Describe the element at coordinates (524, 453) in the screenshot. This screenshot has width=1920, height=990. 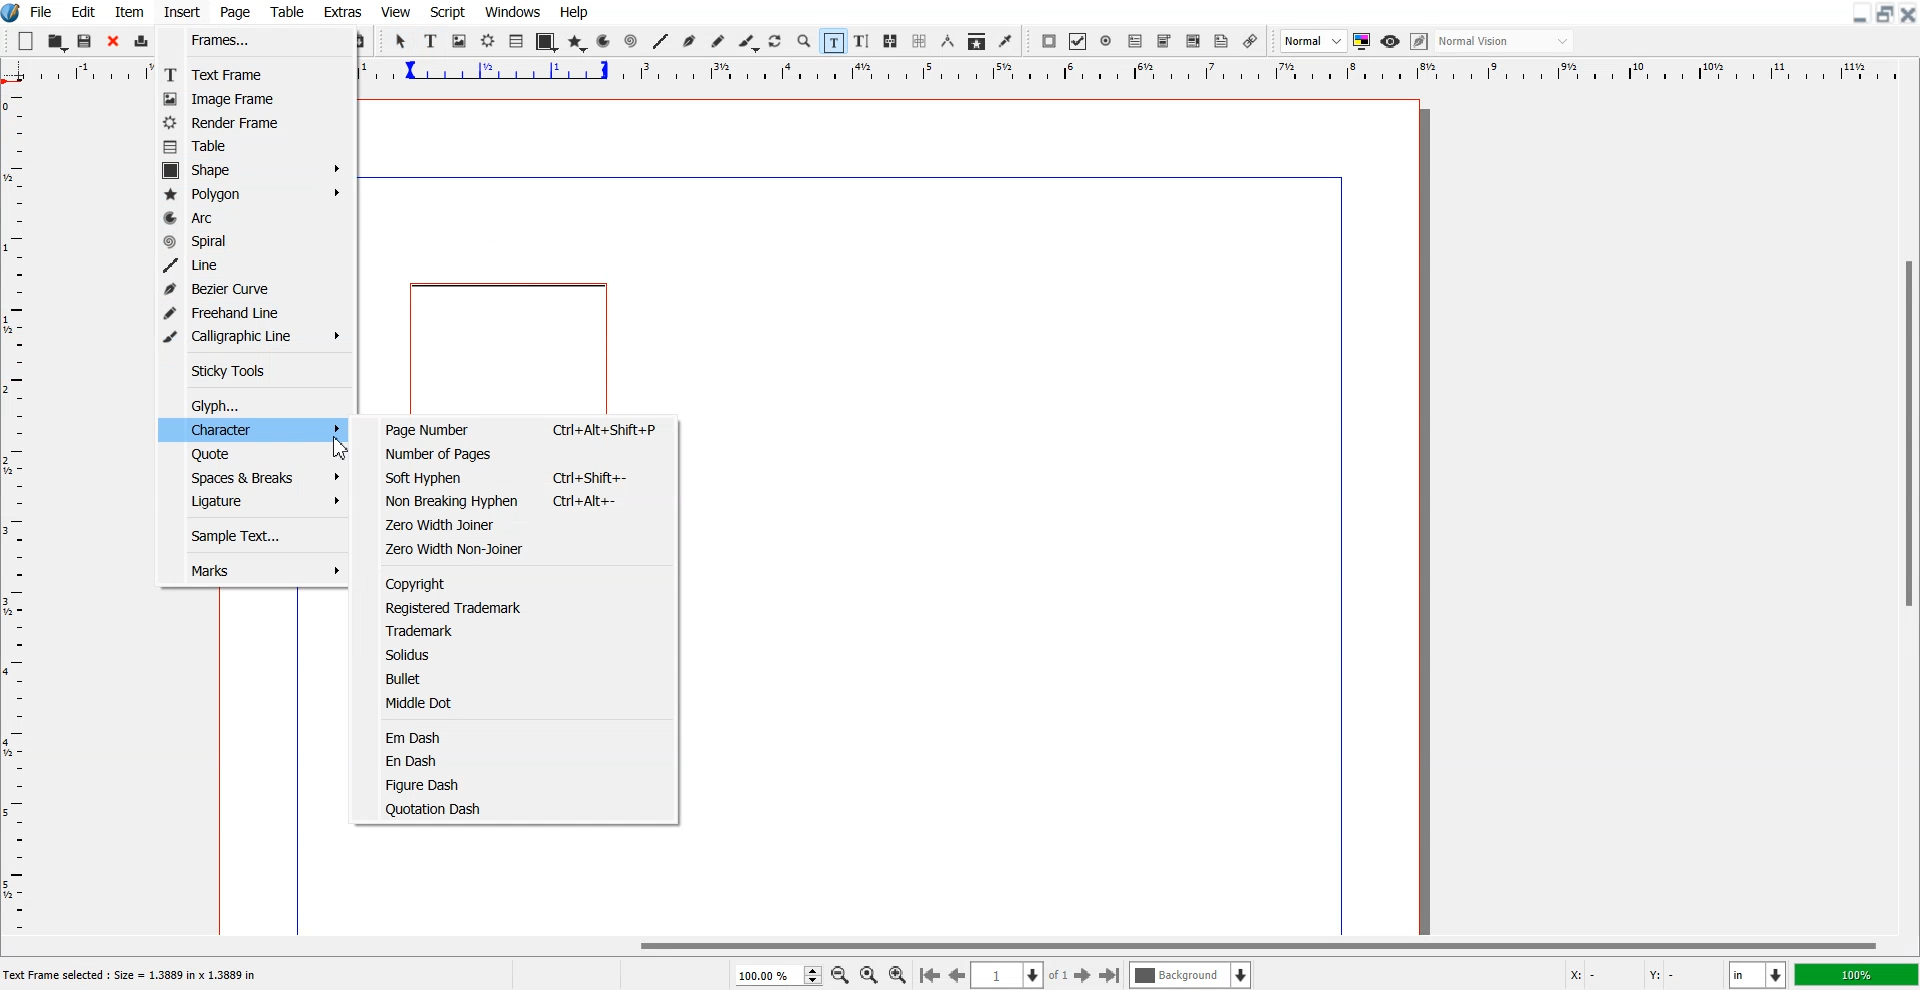
I see `Number of Pages` at that location.